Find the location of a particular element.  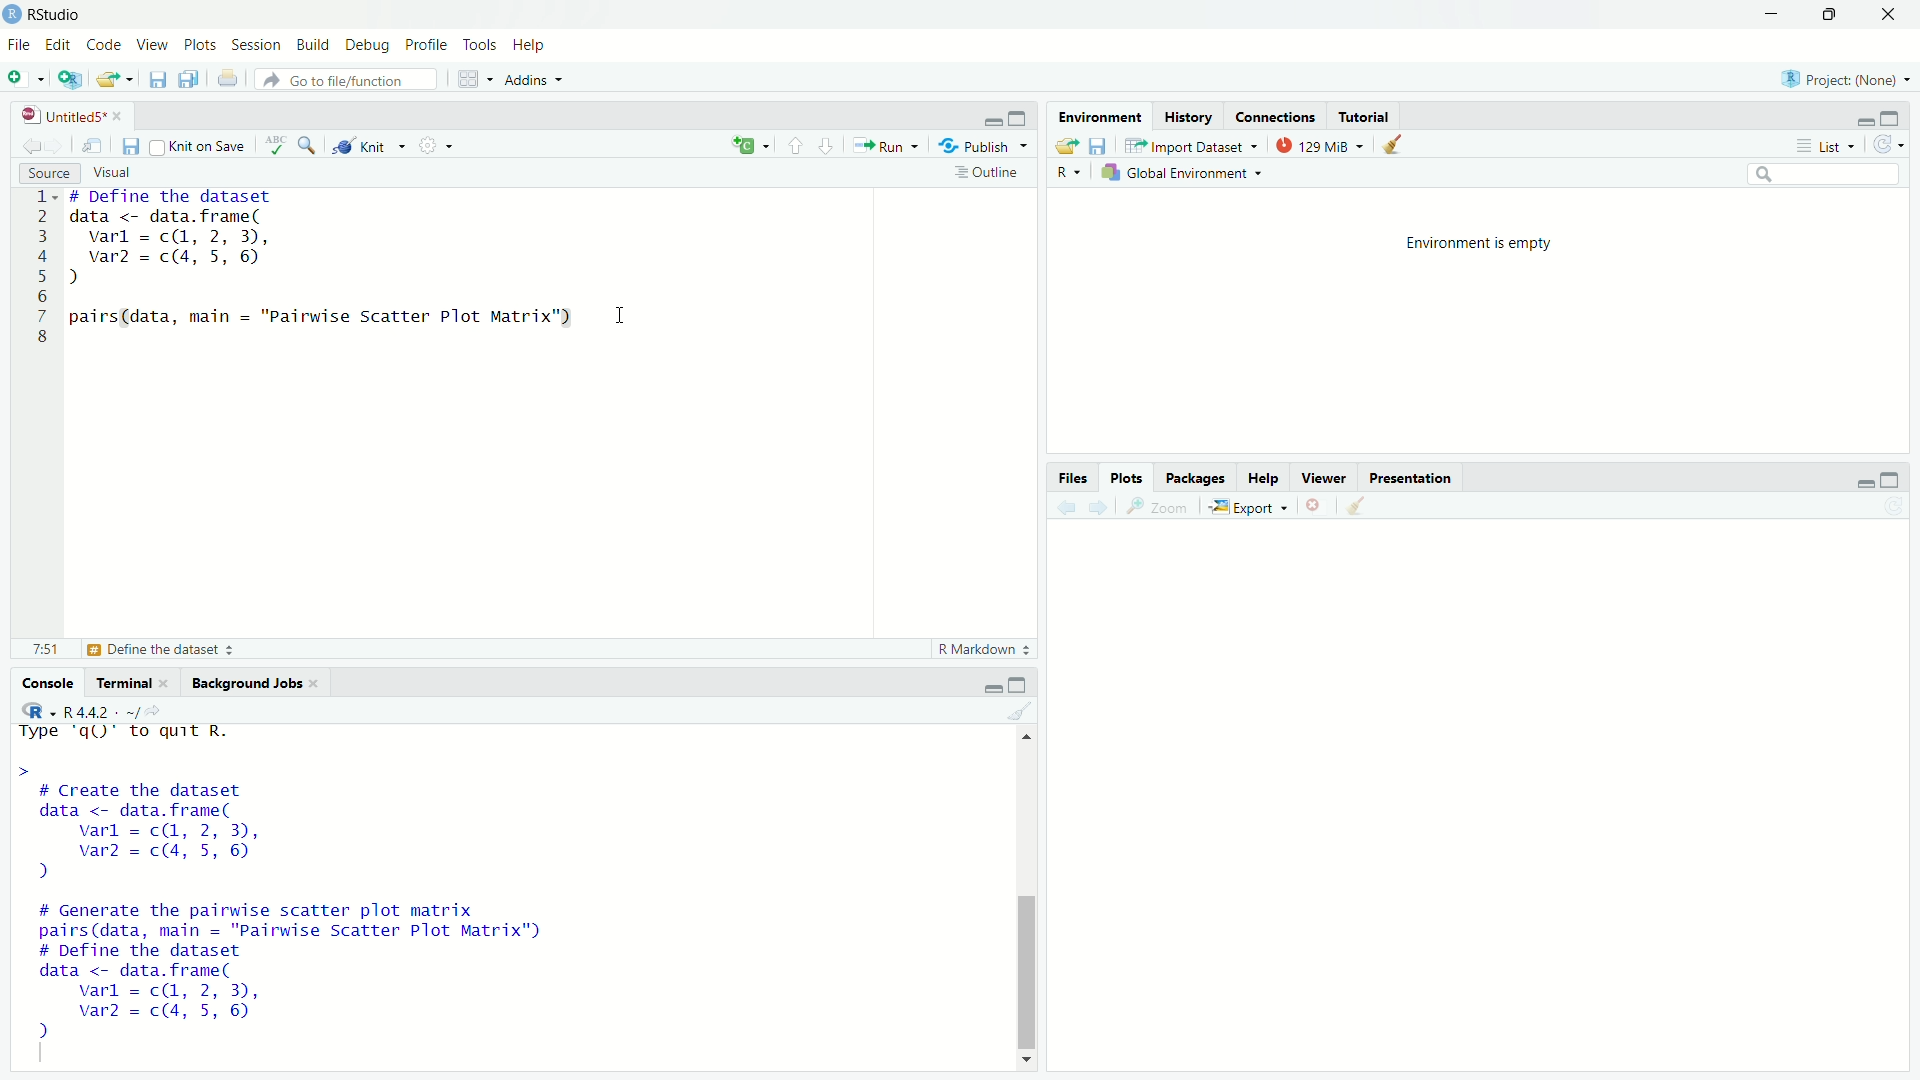

R Markdown is located at coordinates (984, 650).